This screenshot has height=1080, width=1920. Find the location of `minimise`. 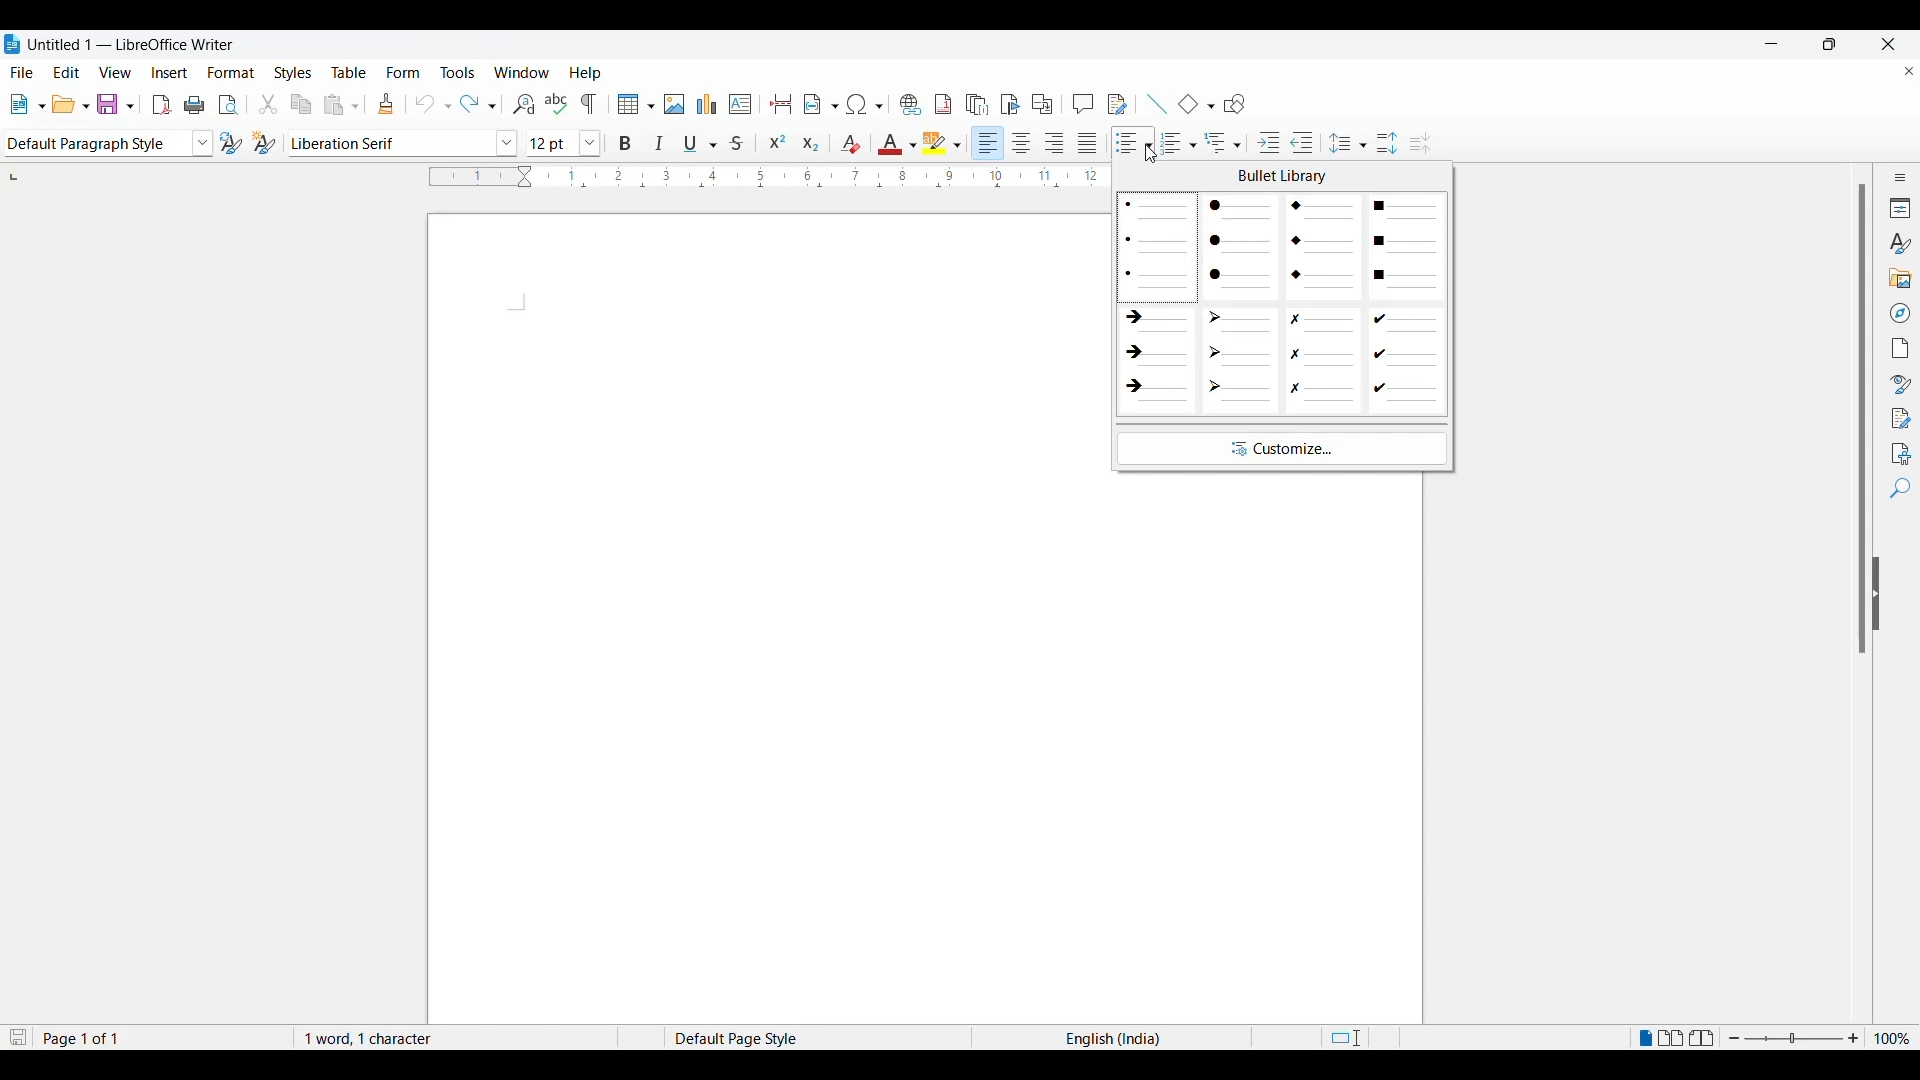

minimise is located at coordinates (1780, 43).